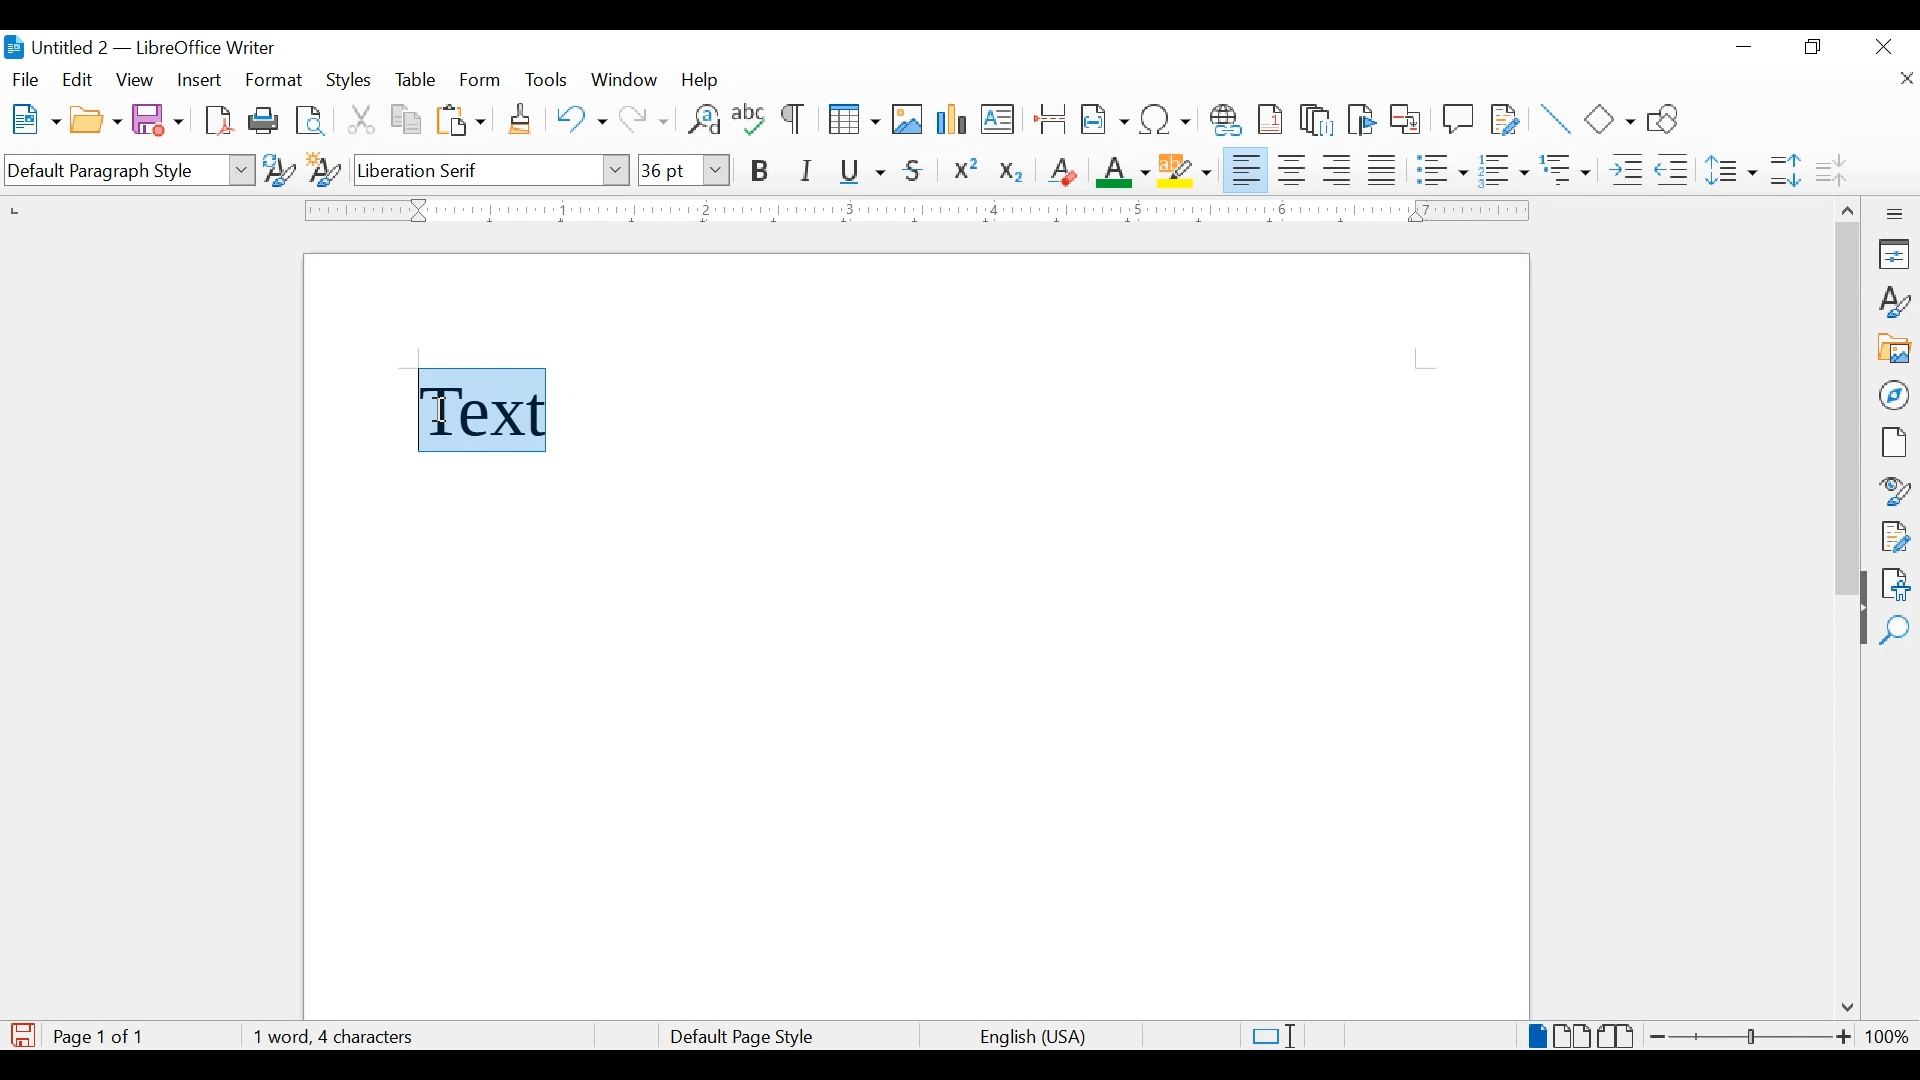 Image resolution: width=1920 pixels, height=1080 pixels. I want to click on insert cross-reference, so click(1406, 118).